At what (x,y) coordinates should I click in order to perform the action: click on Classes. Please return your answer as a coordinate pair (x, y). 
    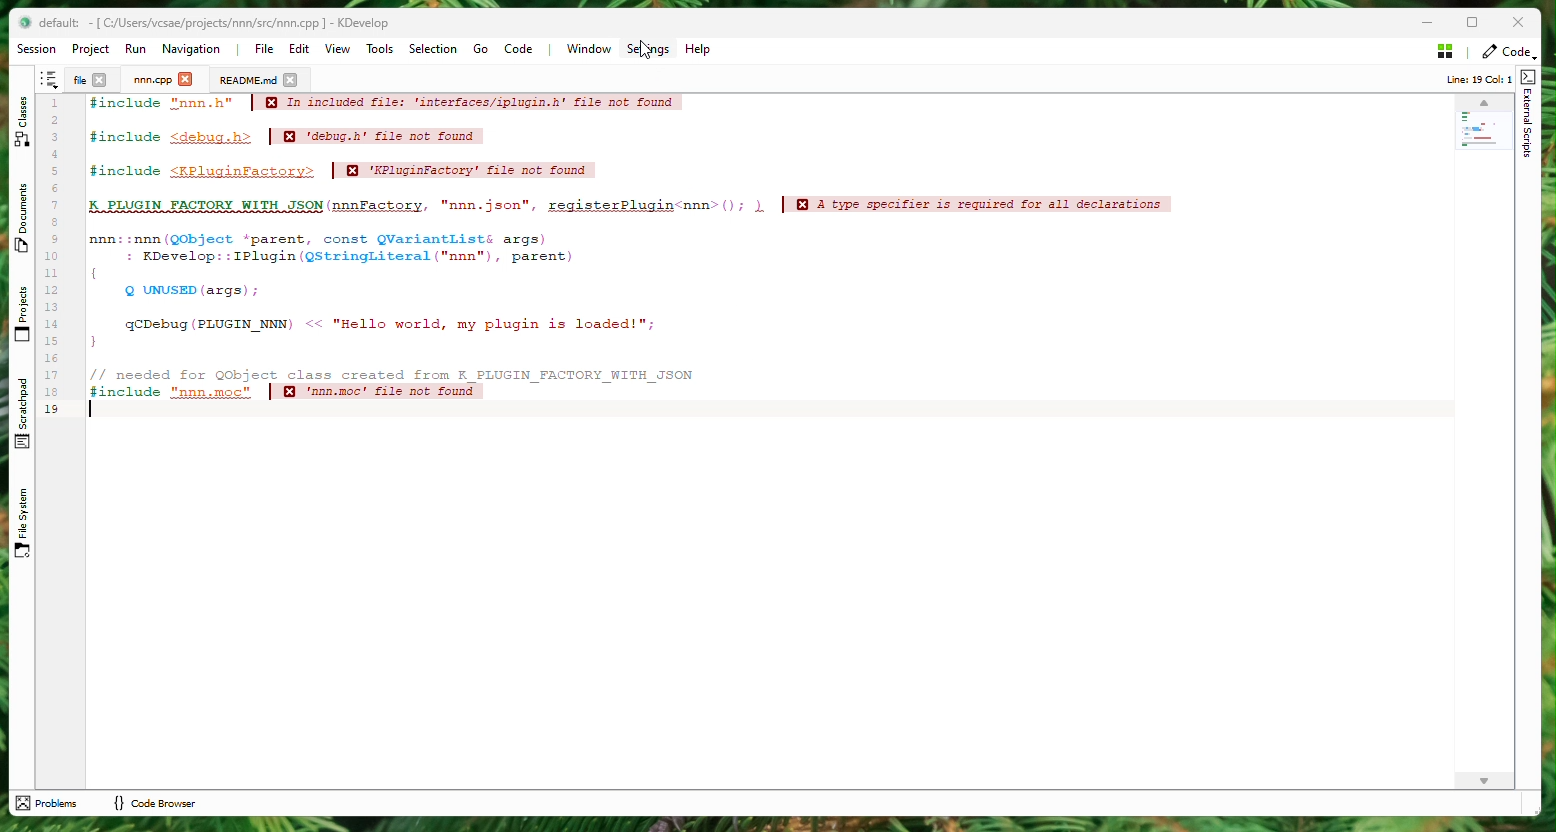
    Looking at the image, I should click on (22, 122).